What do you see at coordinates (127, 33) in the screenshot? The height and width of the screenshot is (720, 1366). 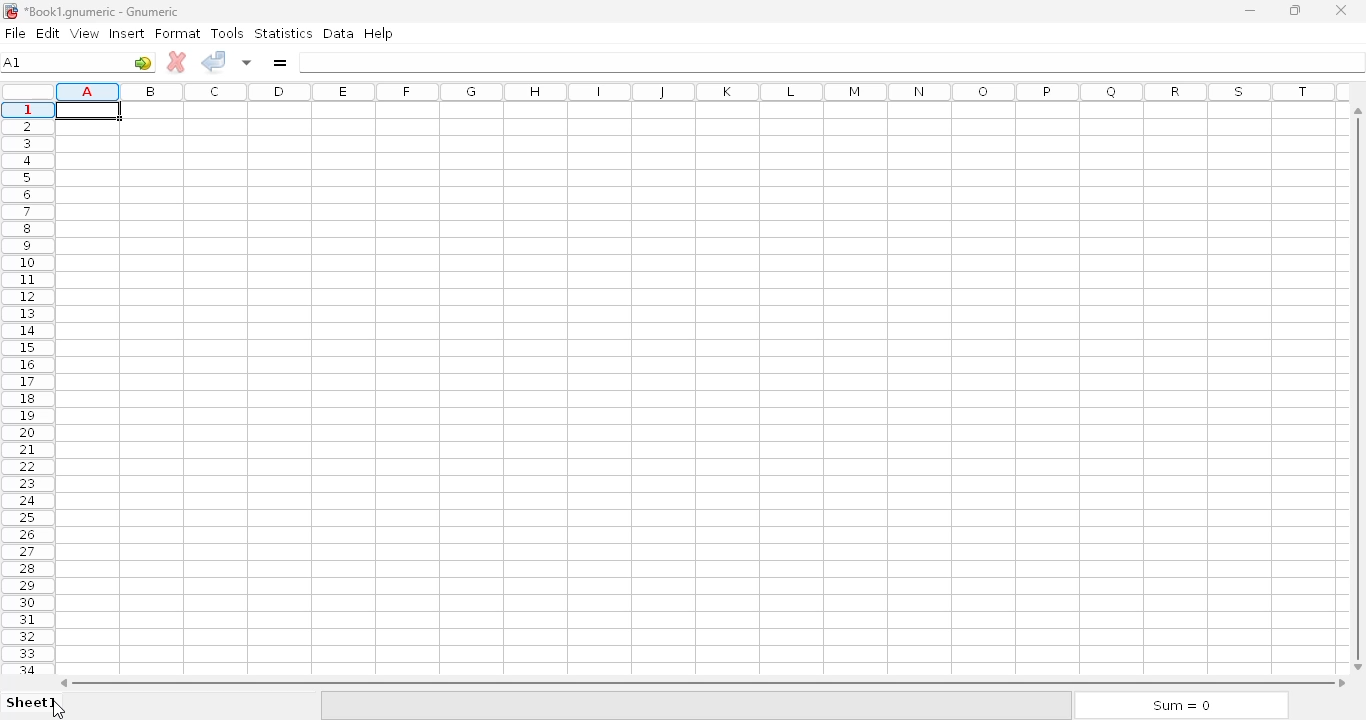 I see `insert` at bounding box center [127, 33].